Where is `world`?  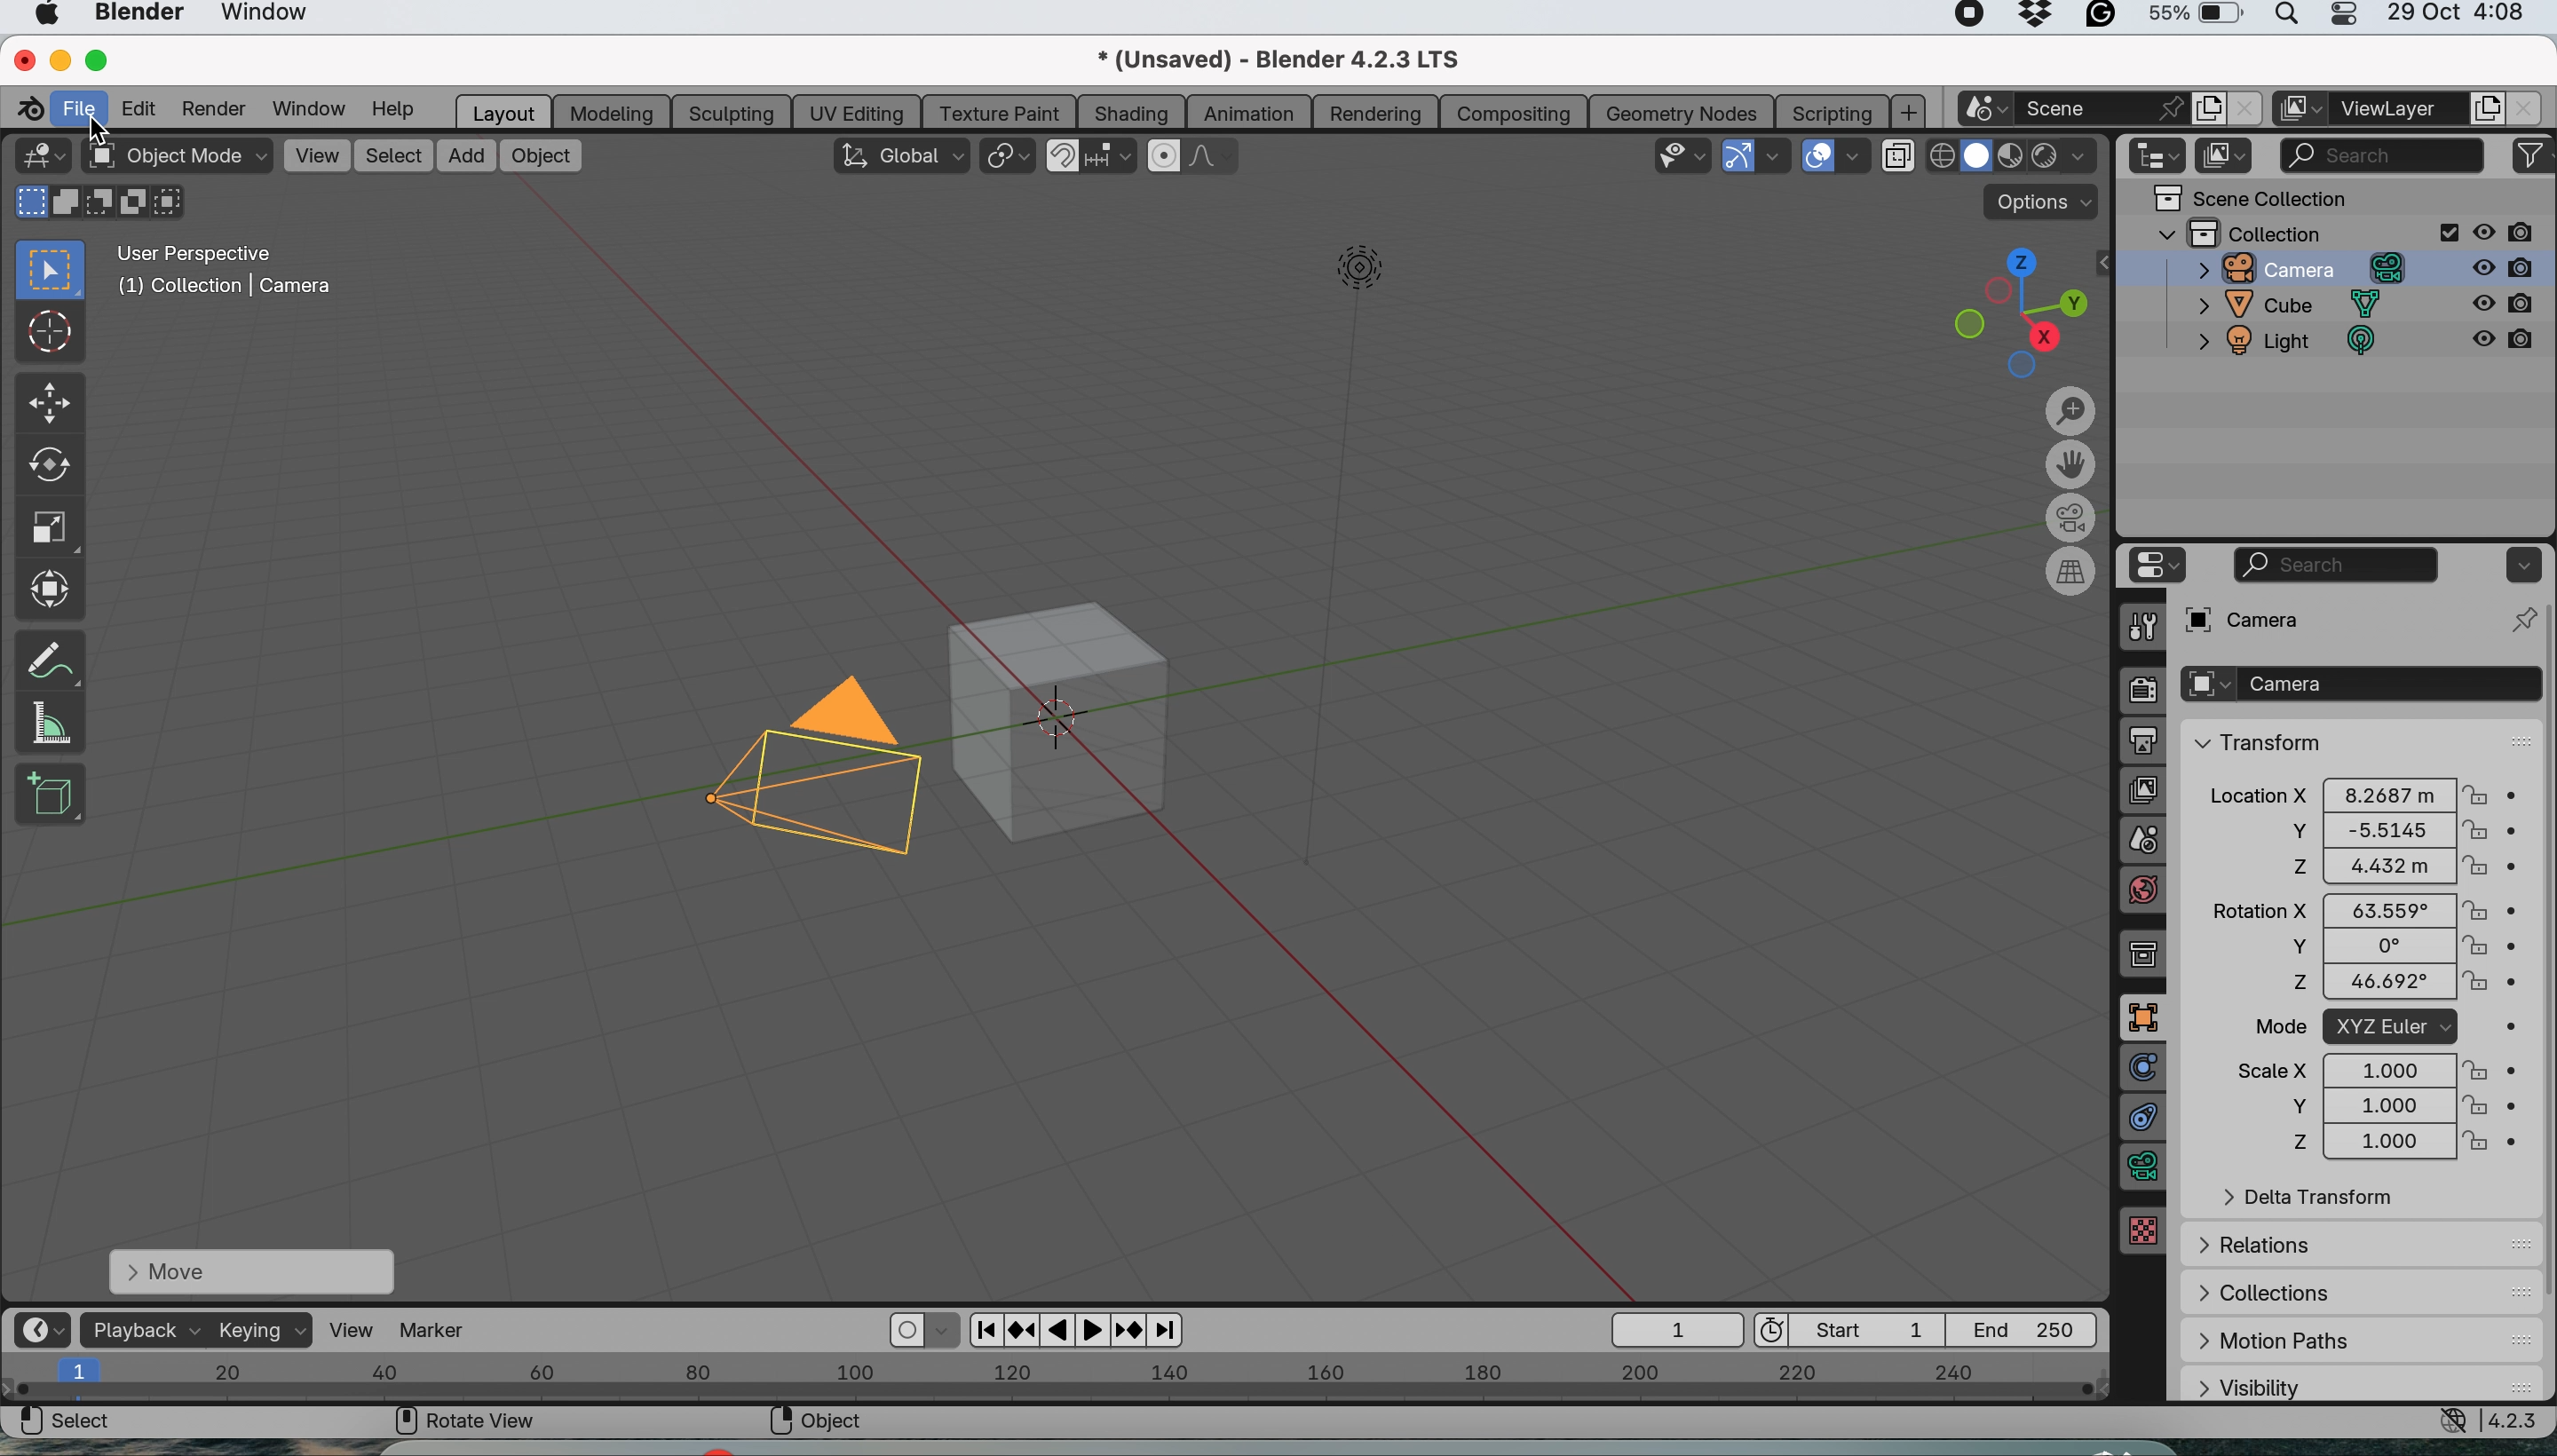 world is located at coordinates (2146, 887).